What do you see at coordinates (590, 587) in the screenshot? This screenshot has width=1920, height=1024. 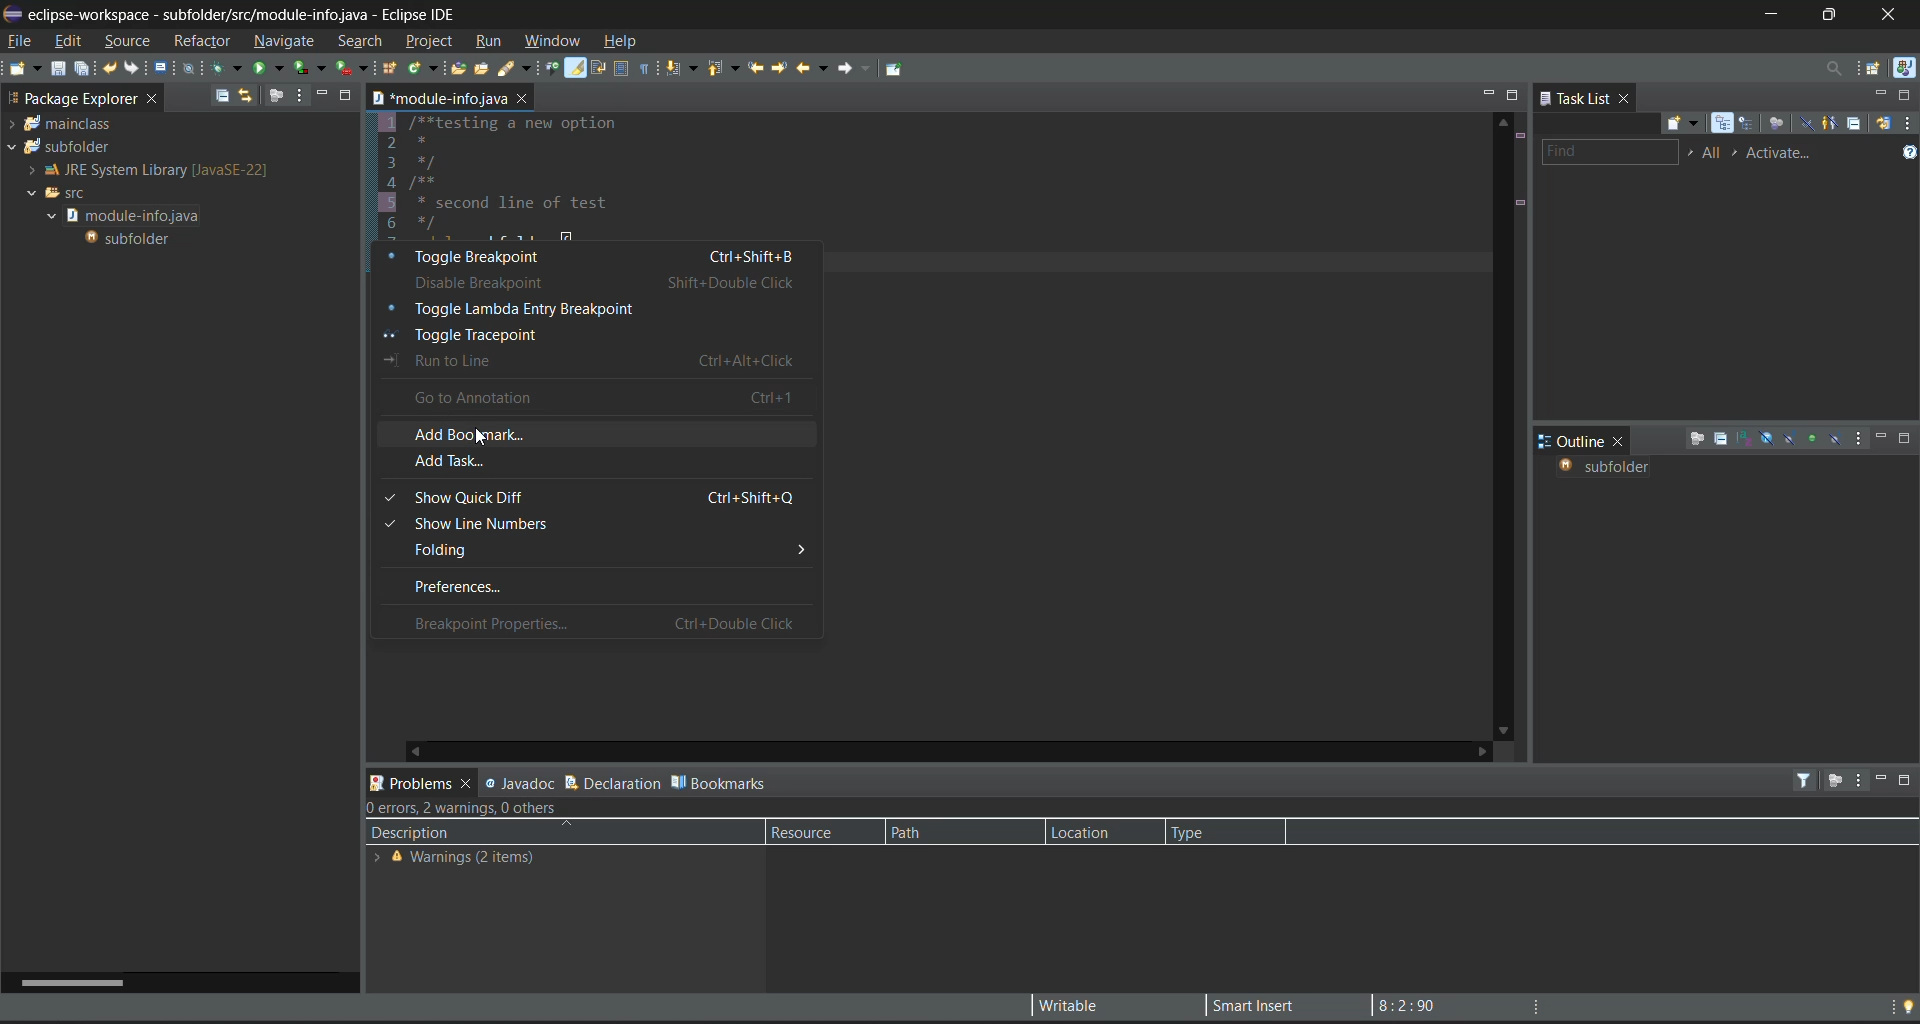 I see `preferences` at bounding box center [590, 587].